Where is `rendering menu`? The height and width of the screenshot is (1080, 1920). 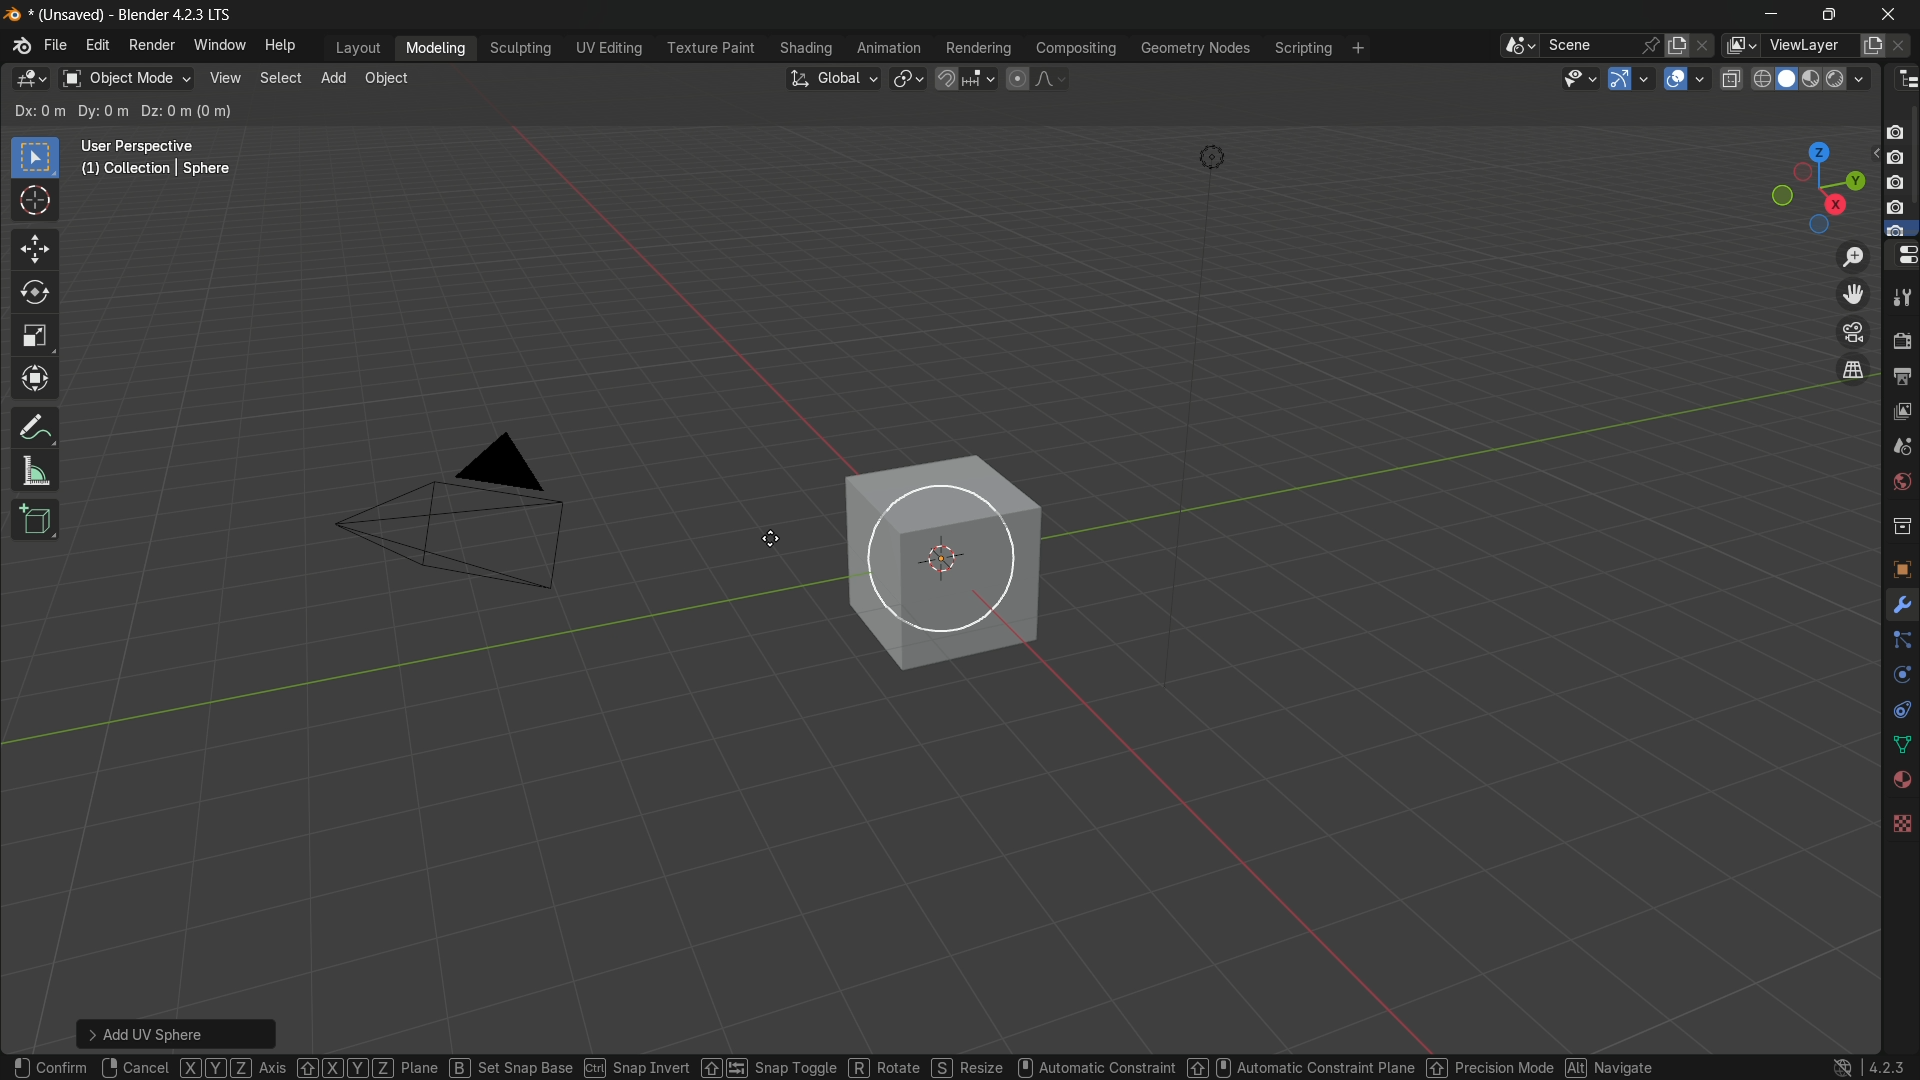 rendering menu is located at coordinates (979, 47).